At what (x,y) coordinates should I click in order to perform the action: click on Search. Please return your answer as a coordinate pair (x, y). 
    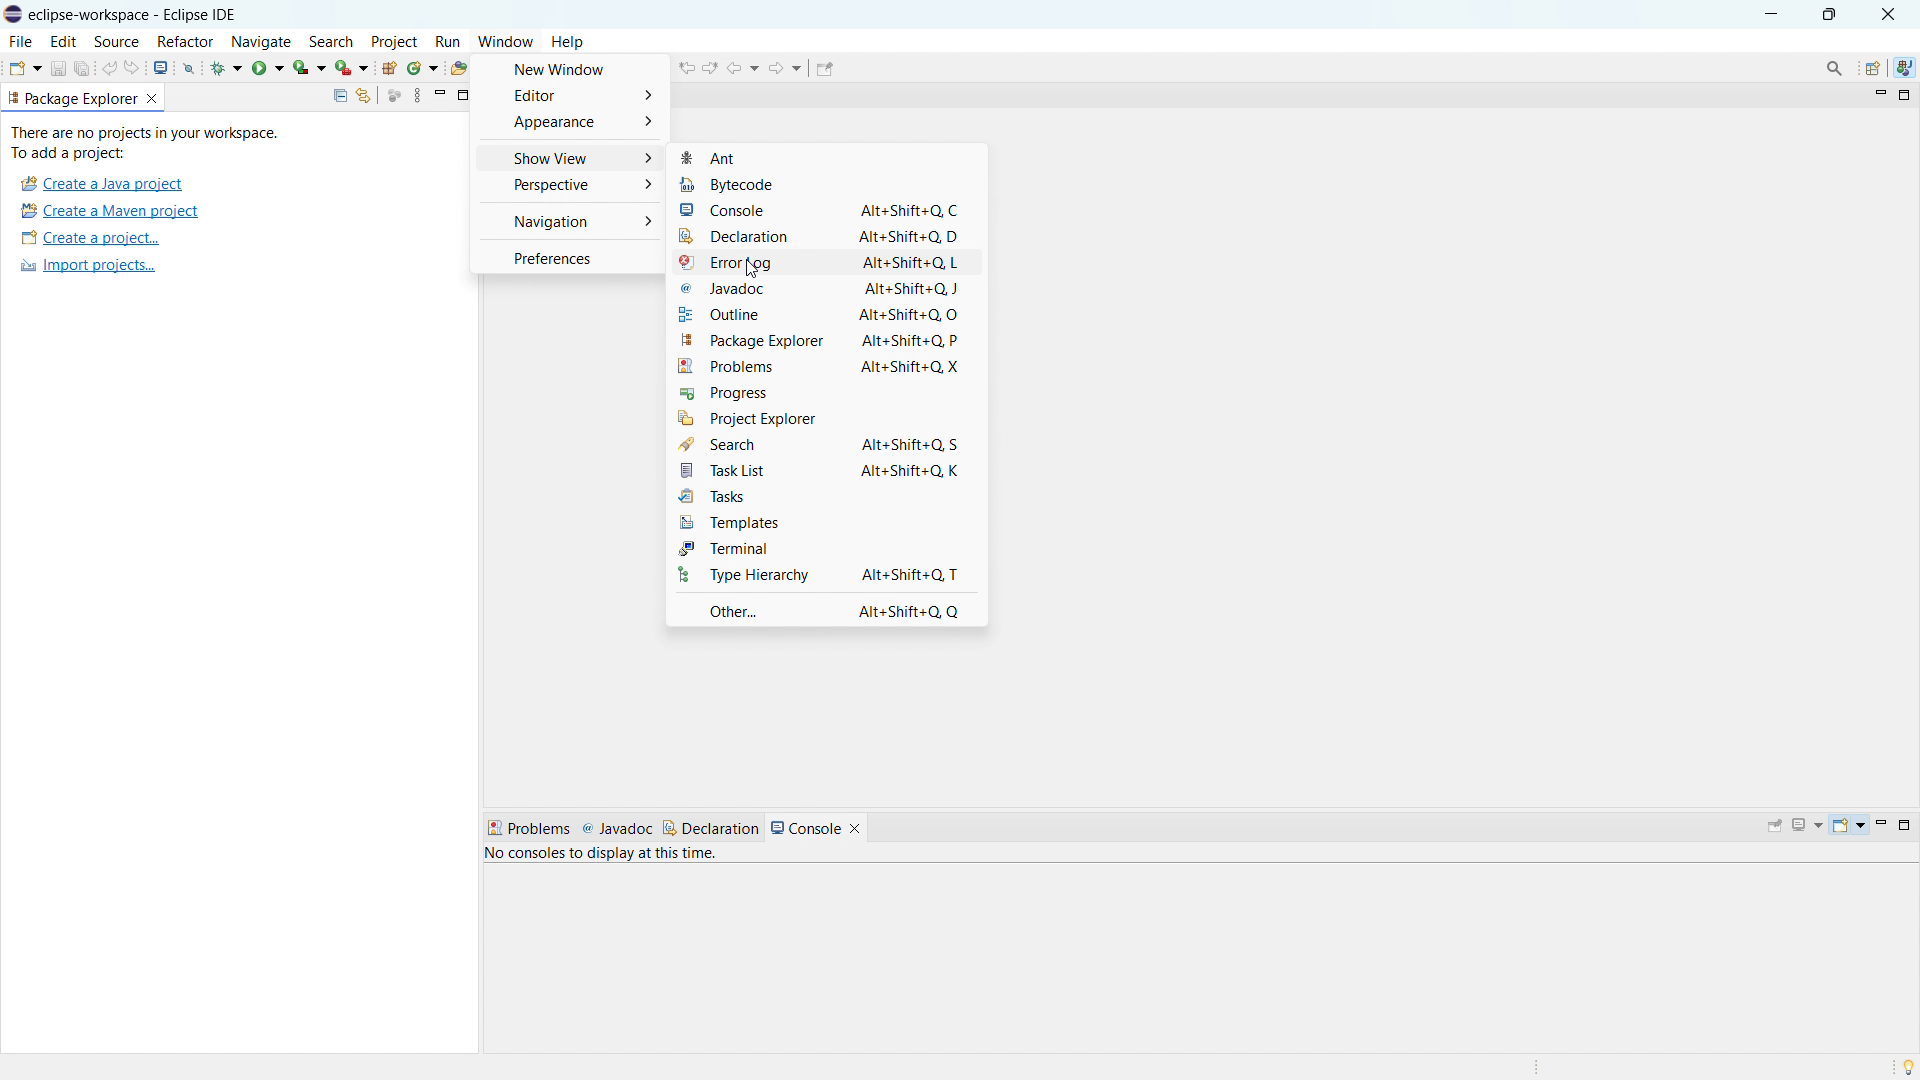
    Looking at the image, I should click on (1829, 66).